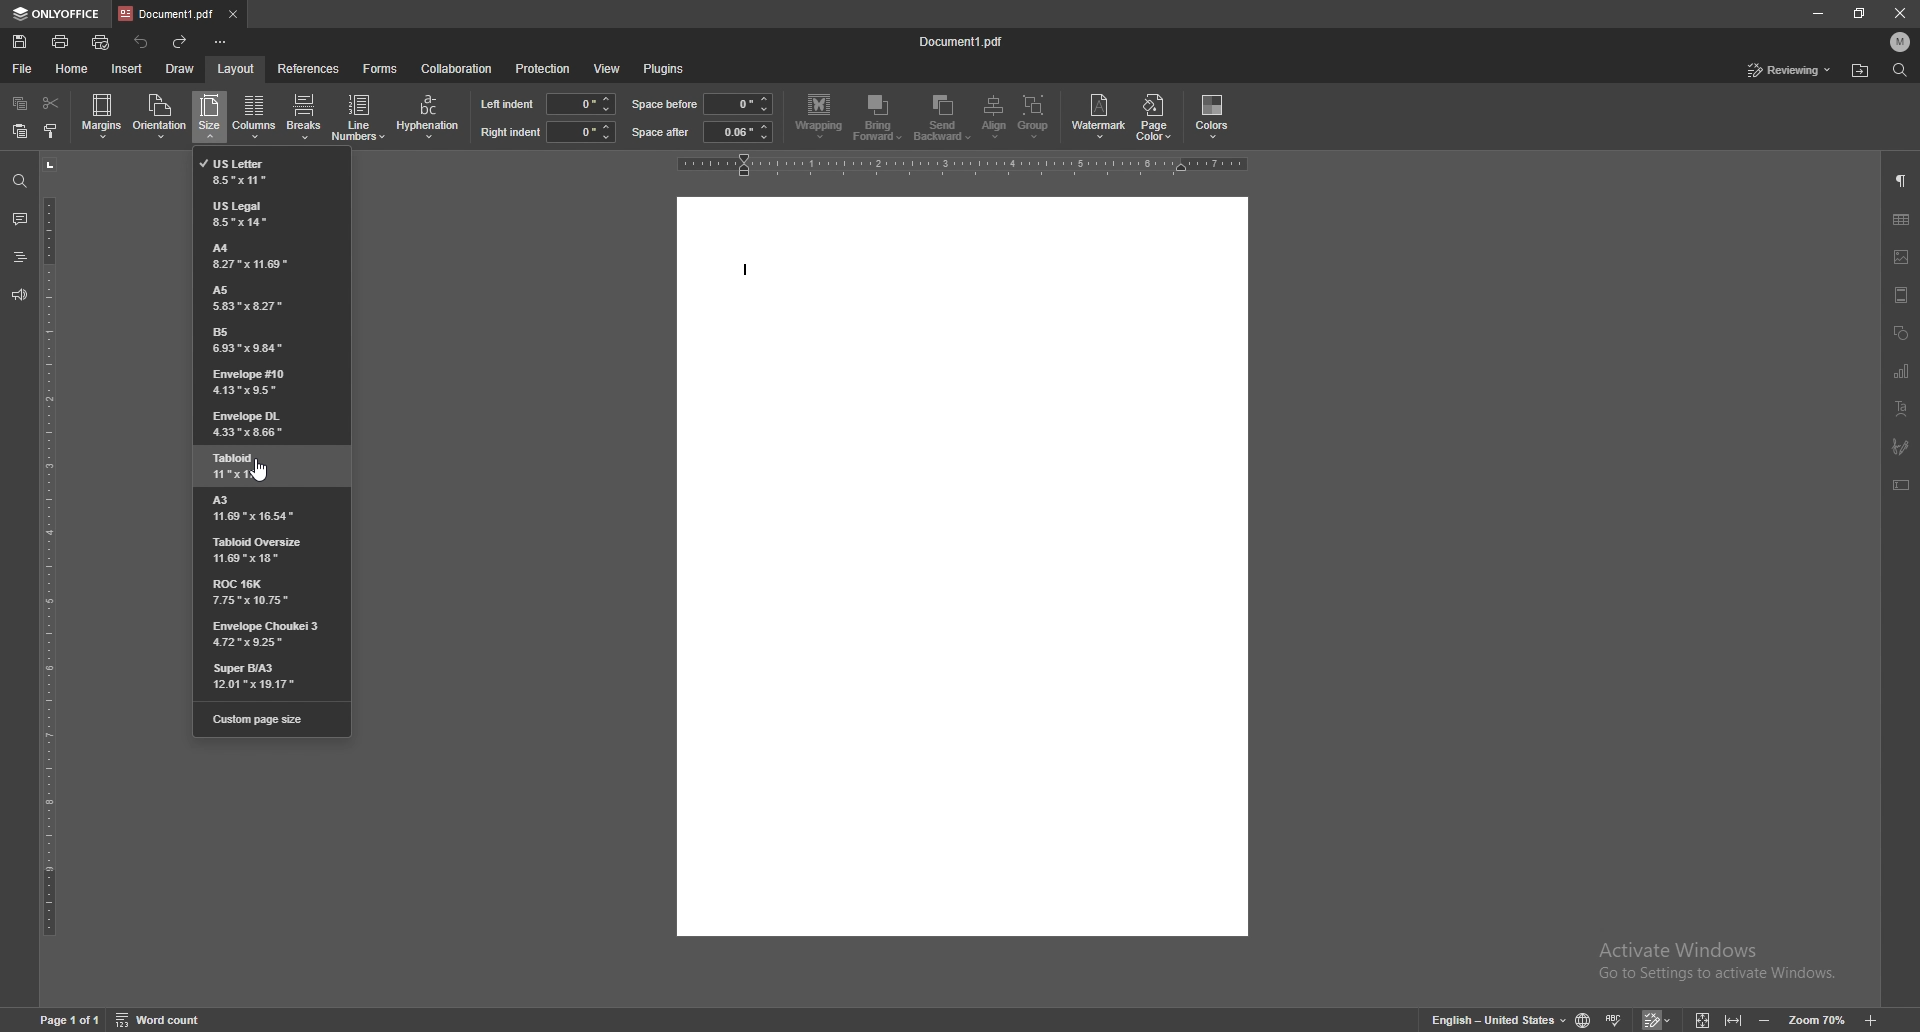 The width and height of the screenshot is (1920, 1032). What do you see at coordinates (171, 1019) in the screenshot?
I see `Word count` at bounding box center [171, 1019].